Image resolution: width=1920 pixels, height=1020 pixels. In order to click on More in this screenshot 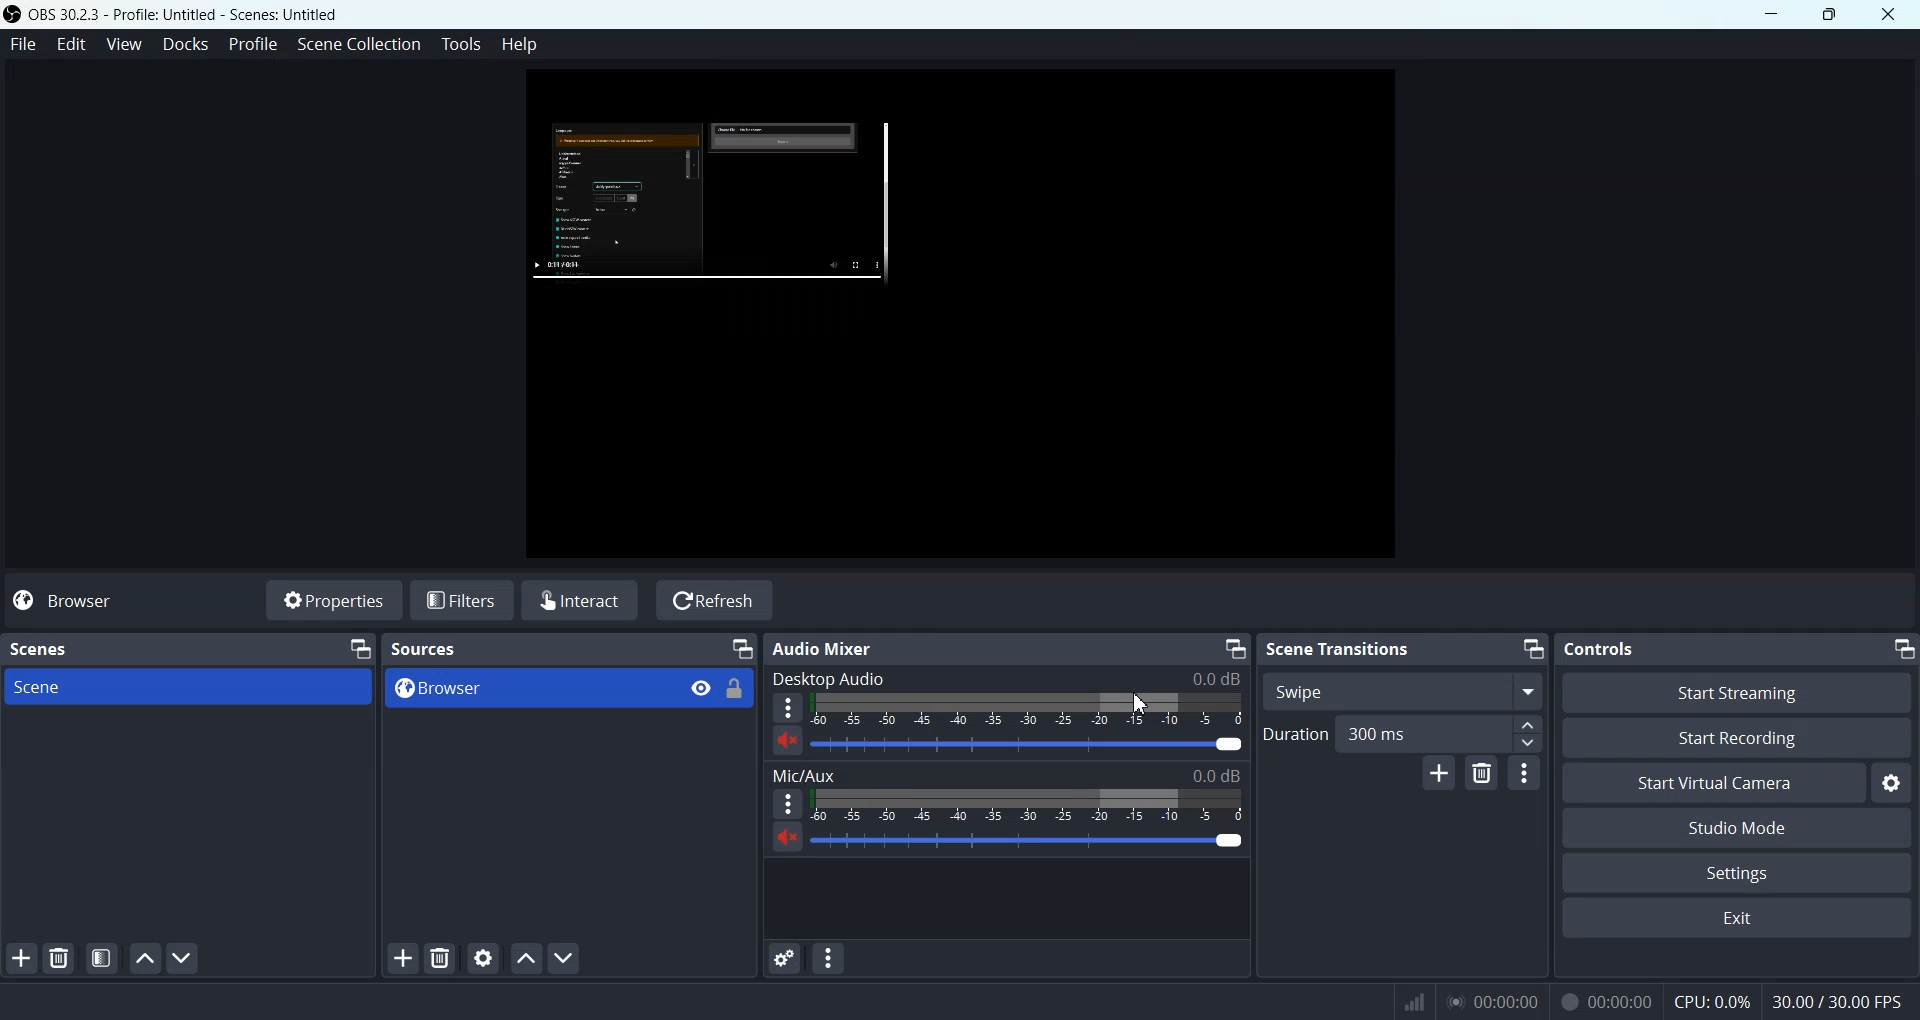, I will do `click(786, 707)`.